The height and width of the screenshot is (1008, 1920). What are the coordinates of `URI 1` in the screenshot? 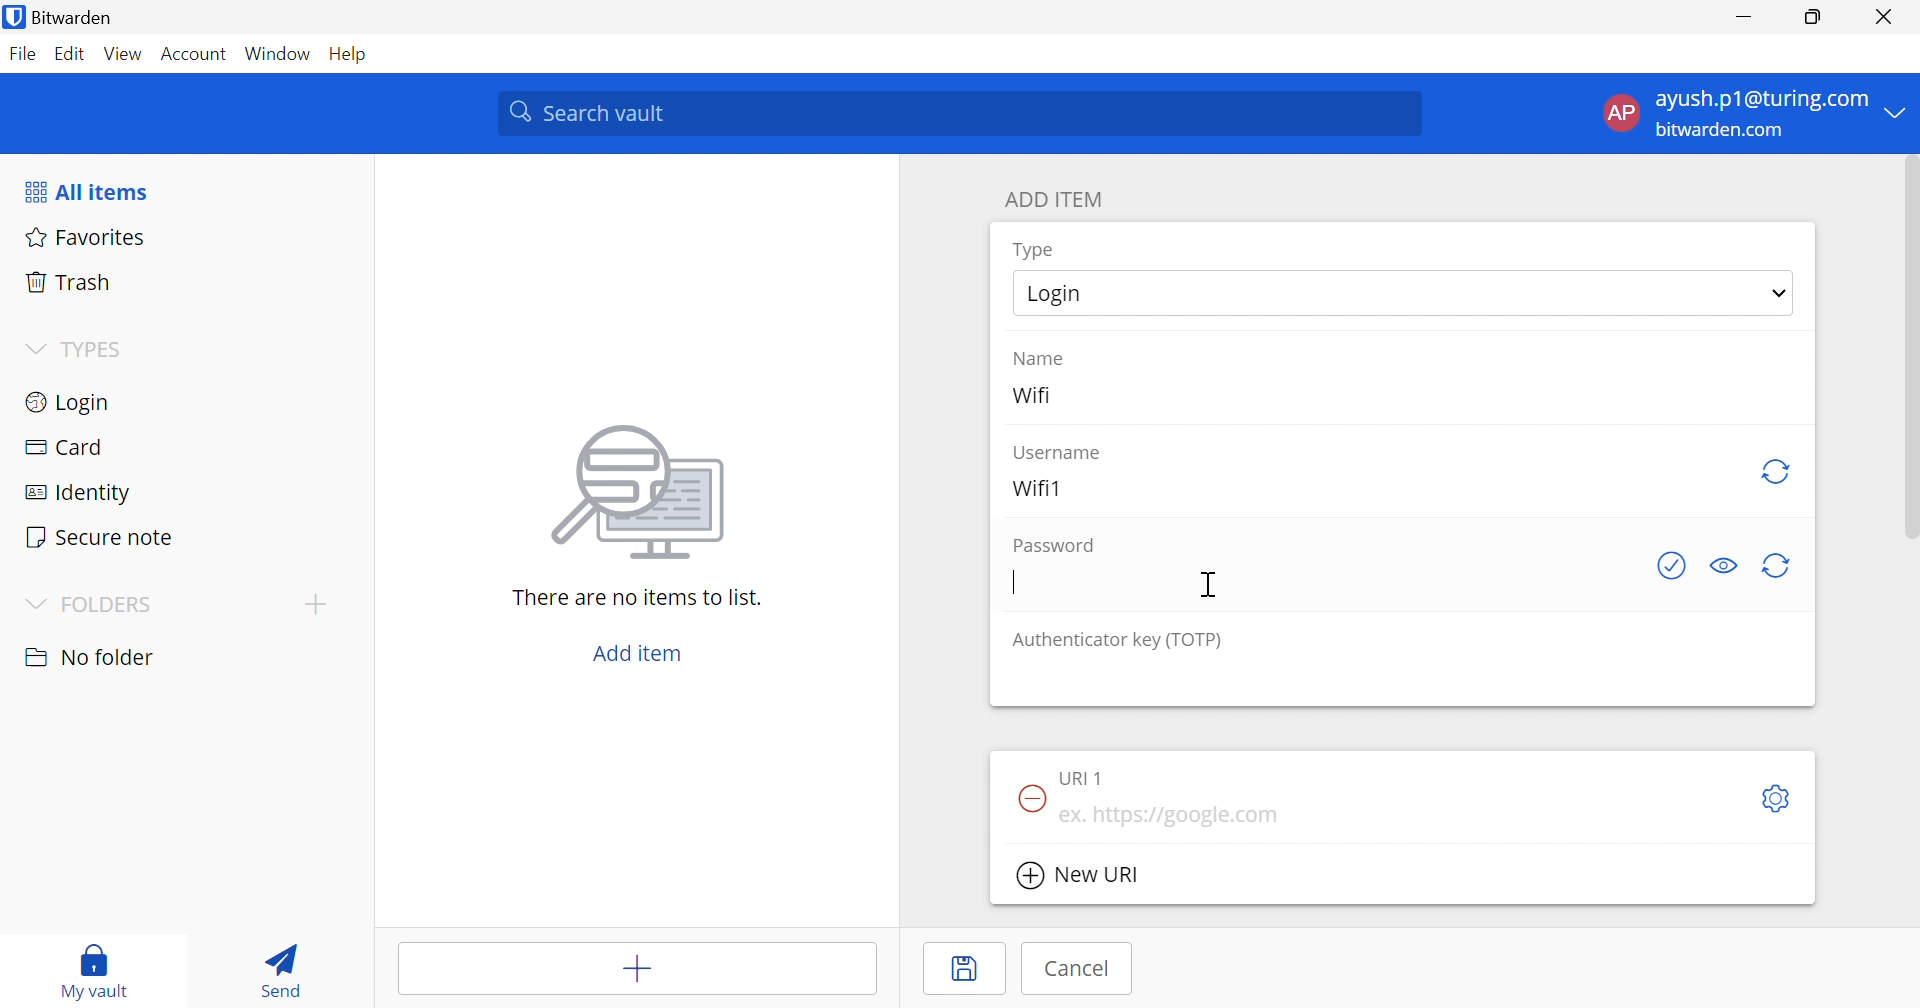 It's located at (1085, 776).